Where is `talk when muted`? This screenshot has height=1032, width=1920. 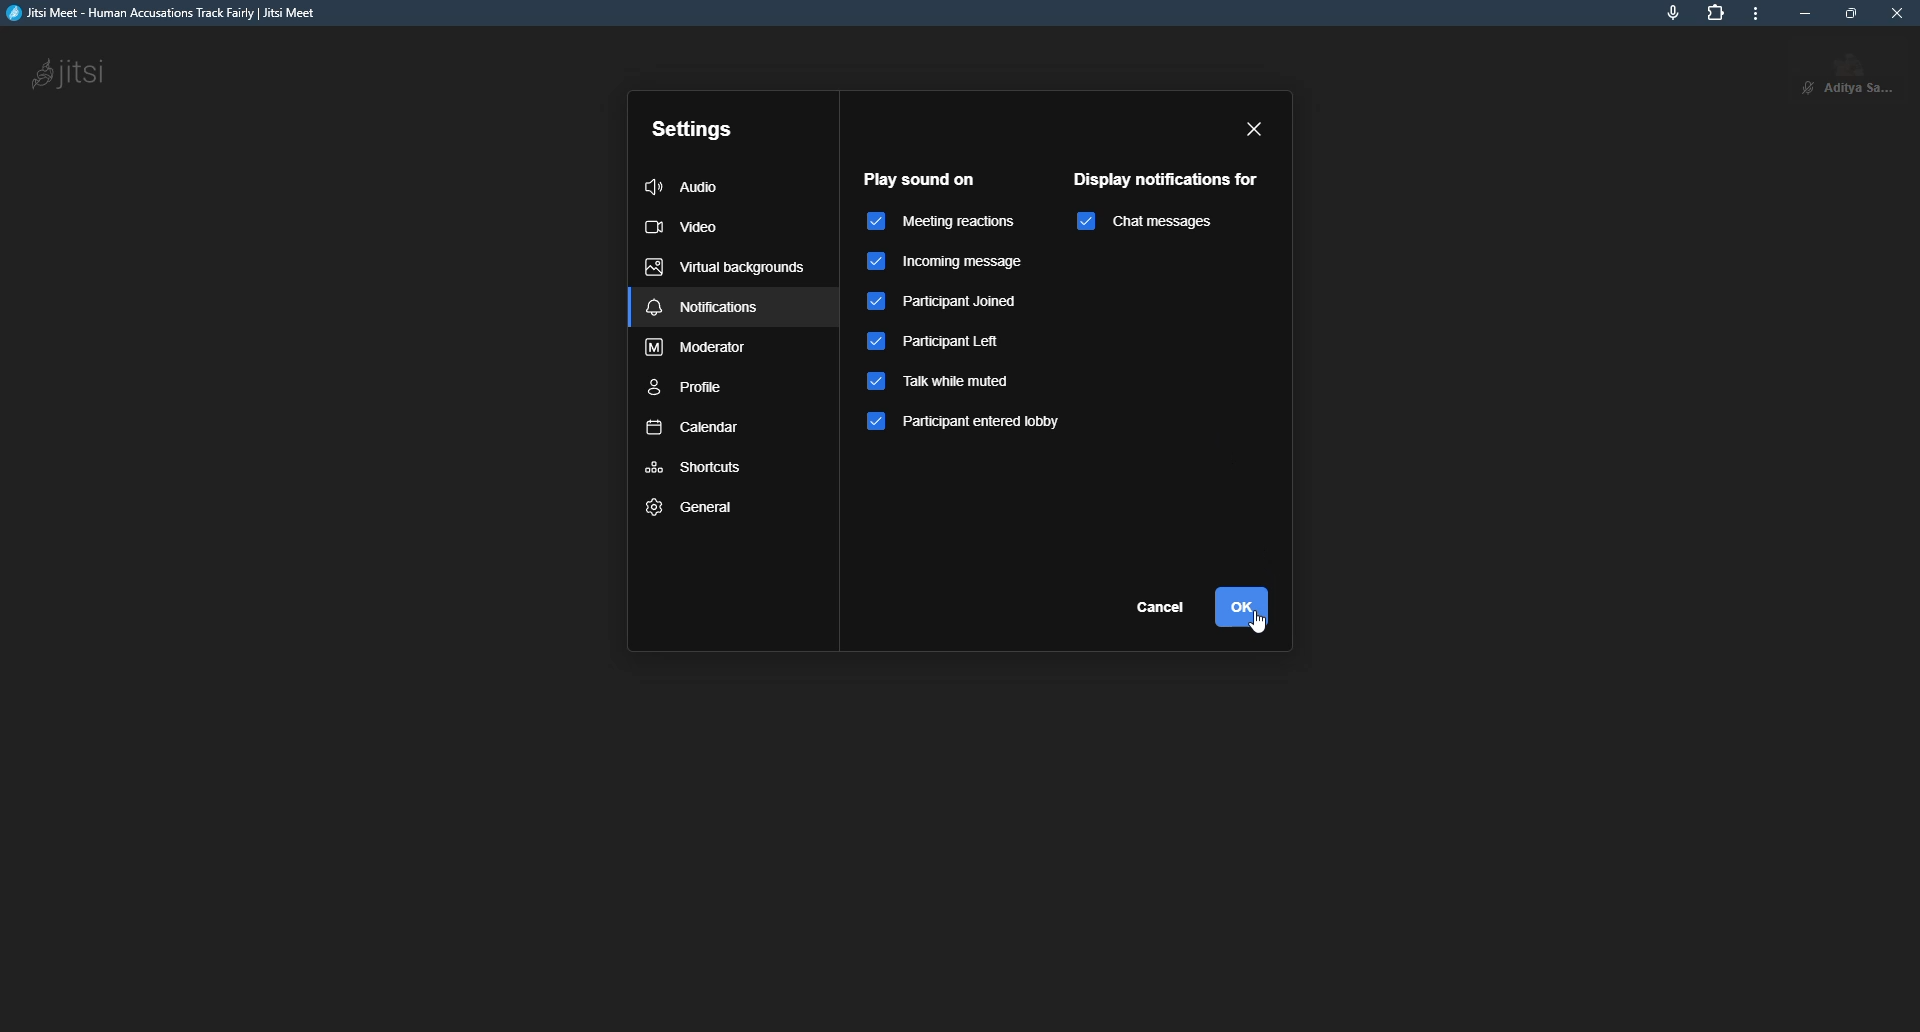
talk when muted is located at coordinates (945, 383).